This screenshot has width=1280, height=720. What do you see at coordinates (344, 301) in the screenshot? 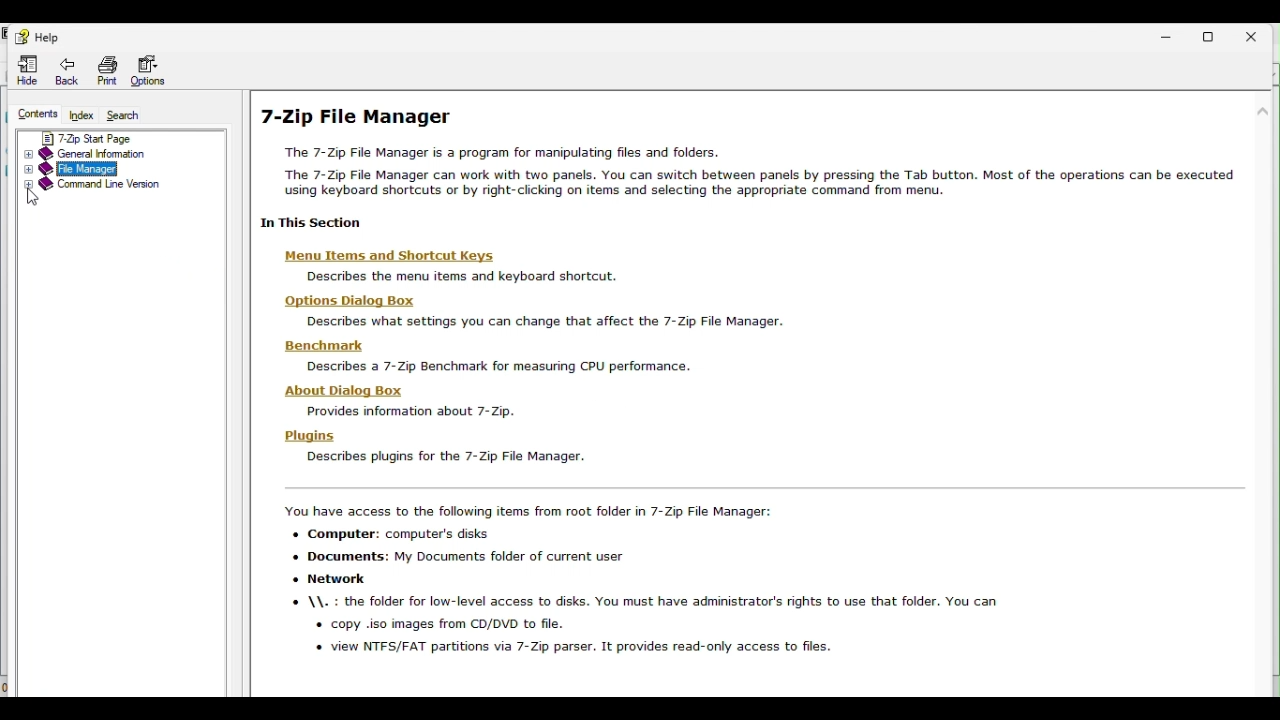
I see `options dialog box` at bounding box center [344, 301].